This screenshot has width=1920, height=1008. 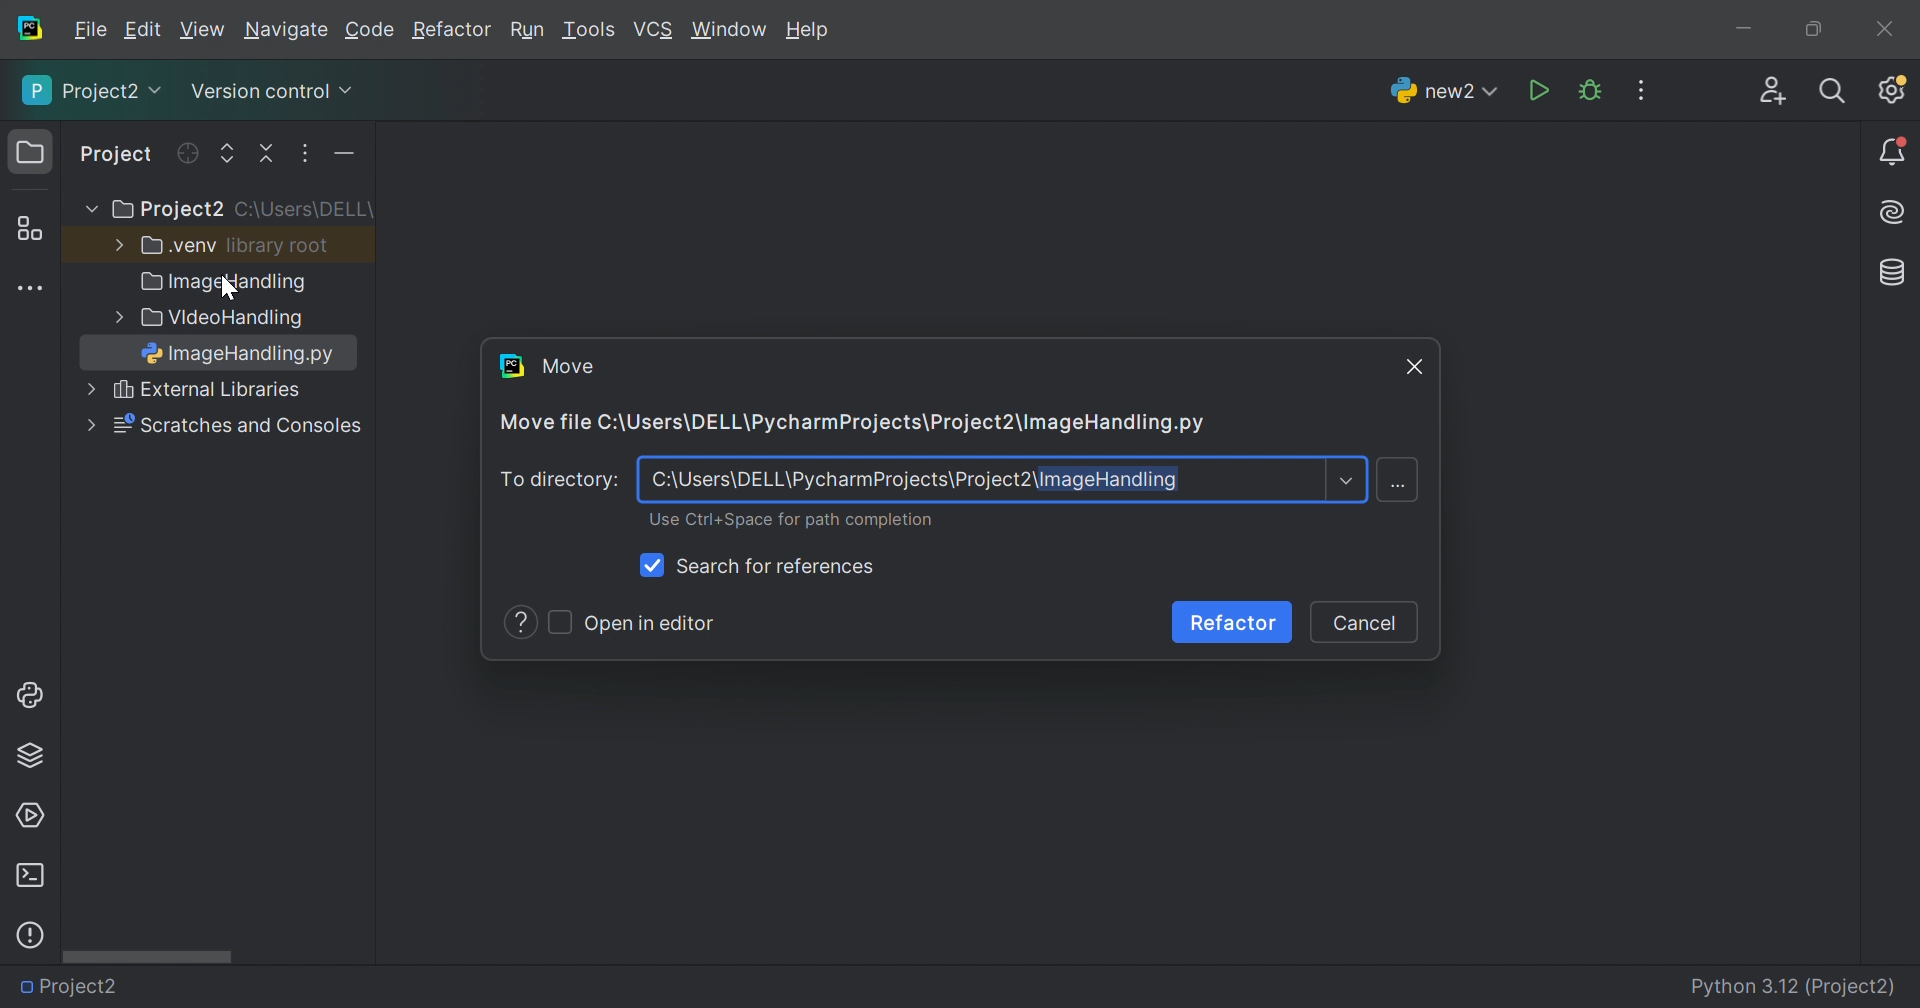 What do you see at coordinates (252, 984) in the screenshot?
I see `VideoHandling.py` at bounding box center [252, 984].